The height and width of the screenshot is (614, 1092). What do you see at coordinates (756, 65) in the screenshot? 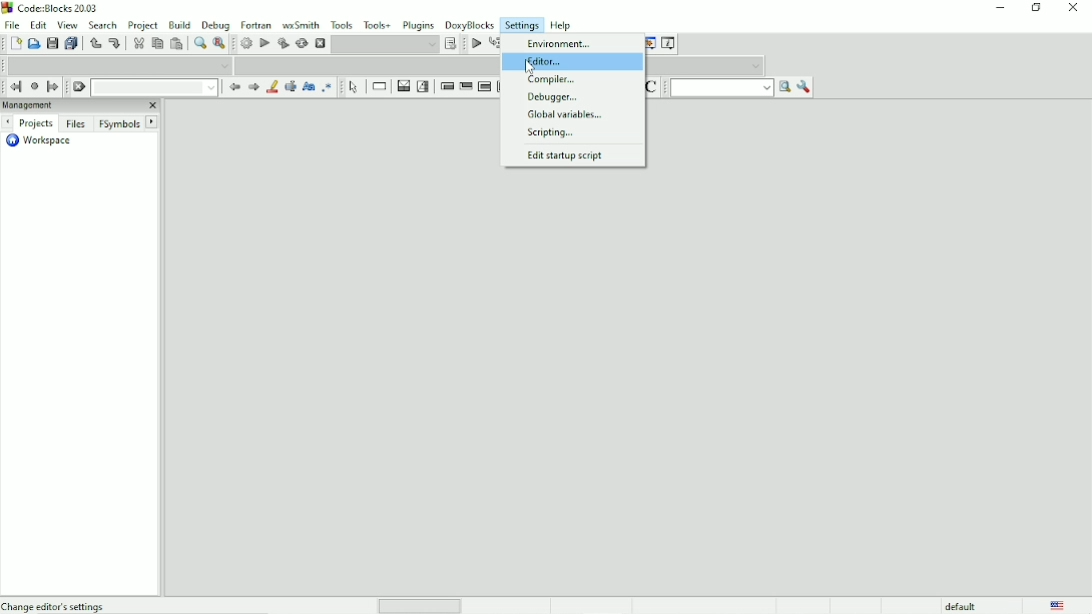
I see `Drop down` at bounding box center [756, 65].